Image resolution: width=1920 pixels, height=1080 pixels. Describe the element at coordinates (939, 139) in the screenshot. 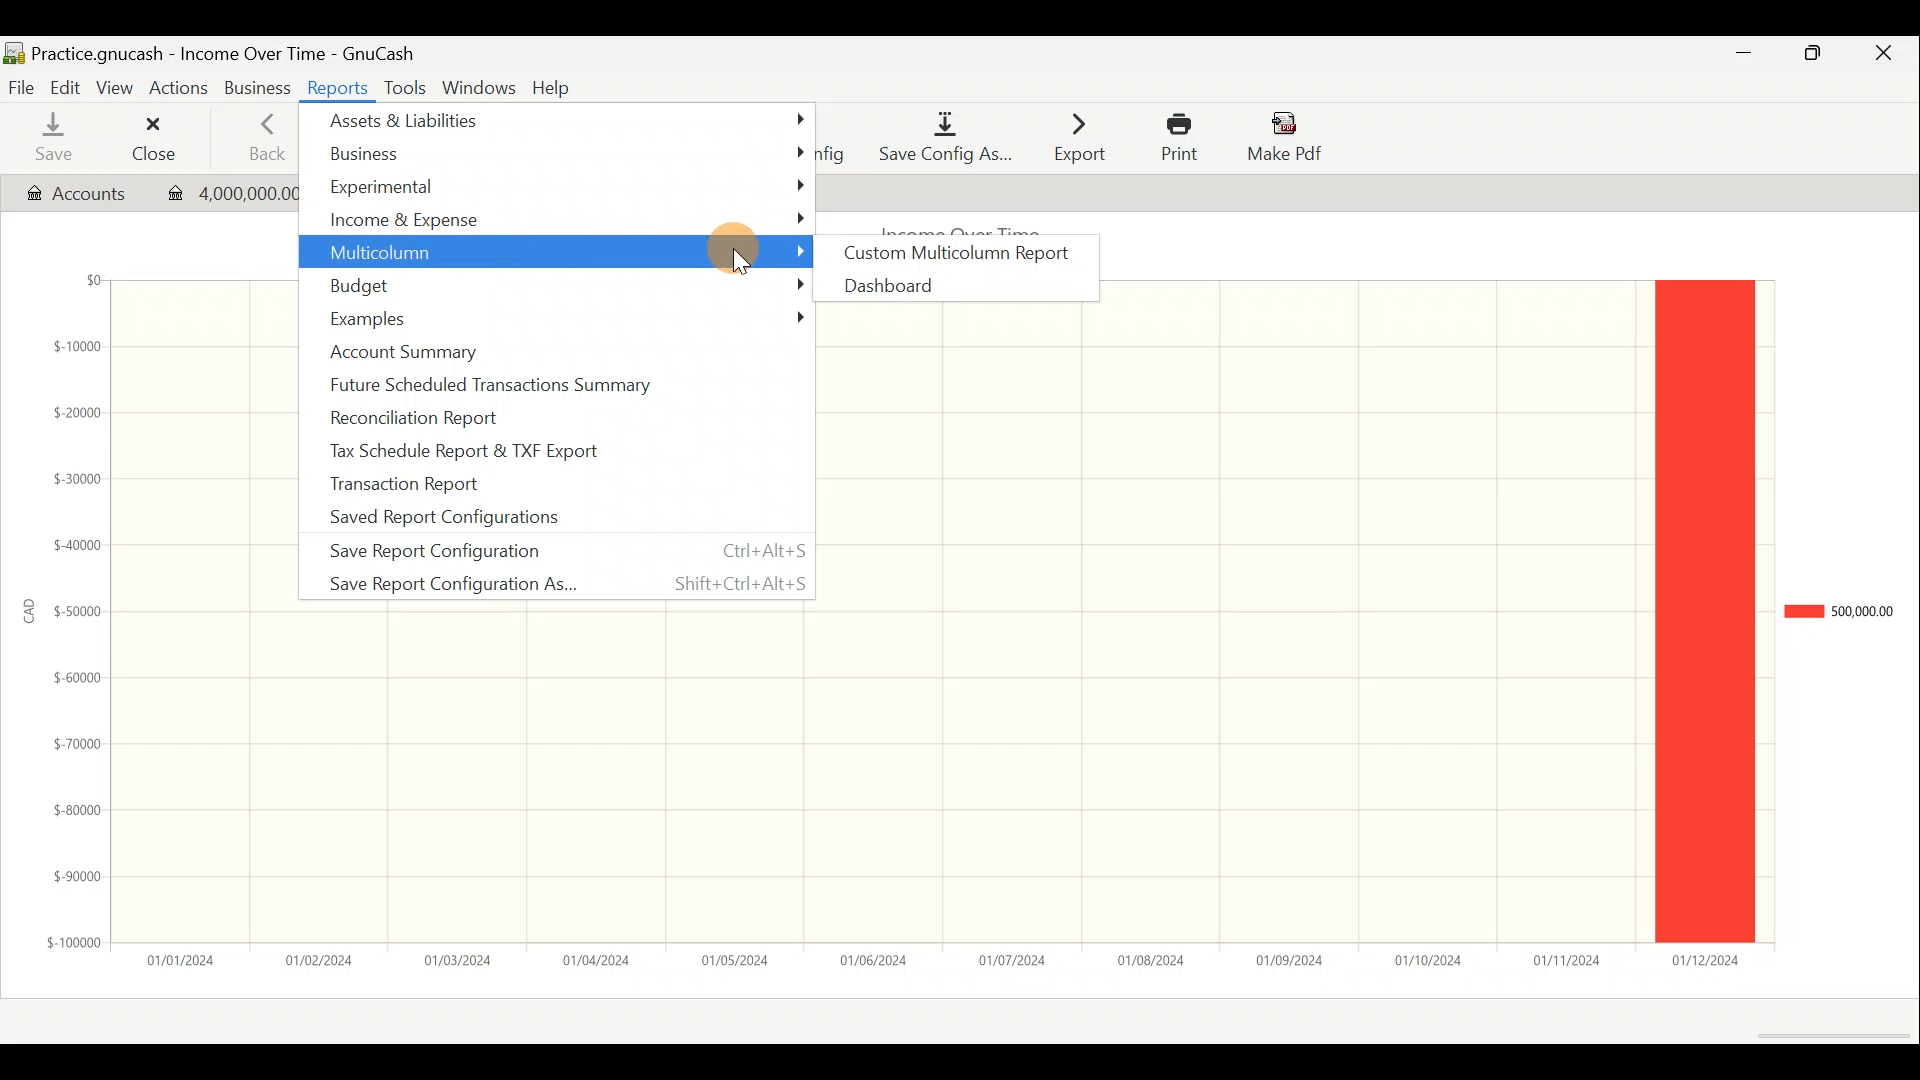

I see `Save config as` at that location.